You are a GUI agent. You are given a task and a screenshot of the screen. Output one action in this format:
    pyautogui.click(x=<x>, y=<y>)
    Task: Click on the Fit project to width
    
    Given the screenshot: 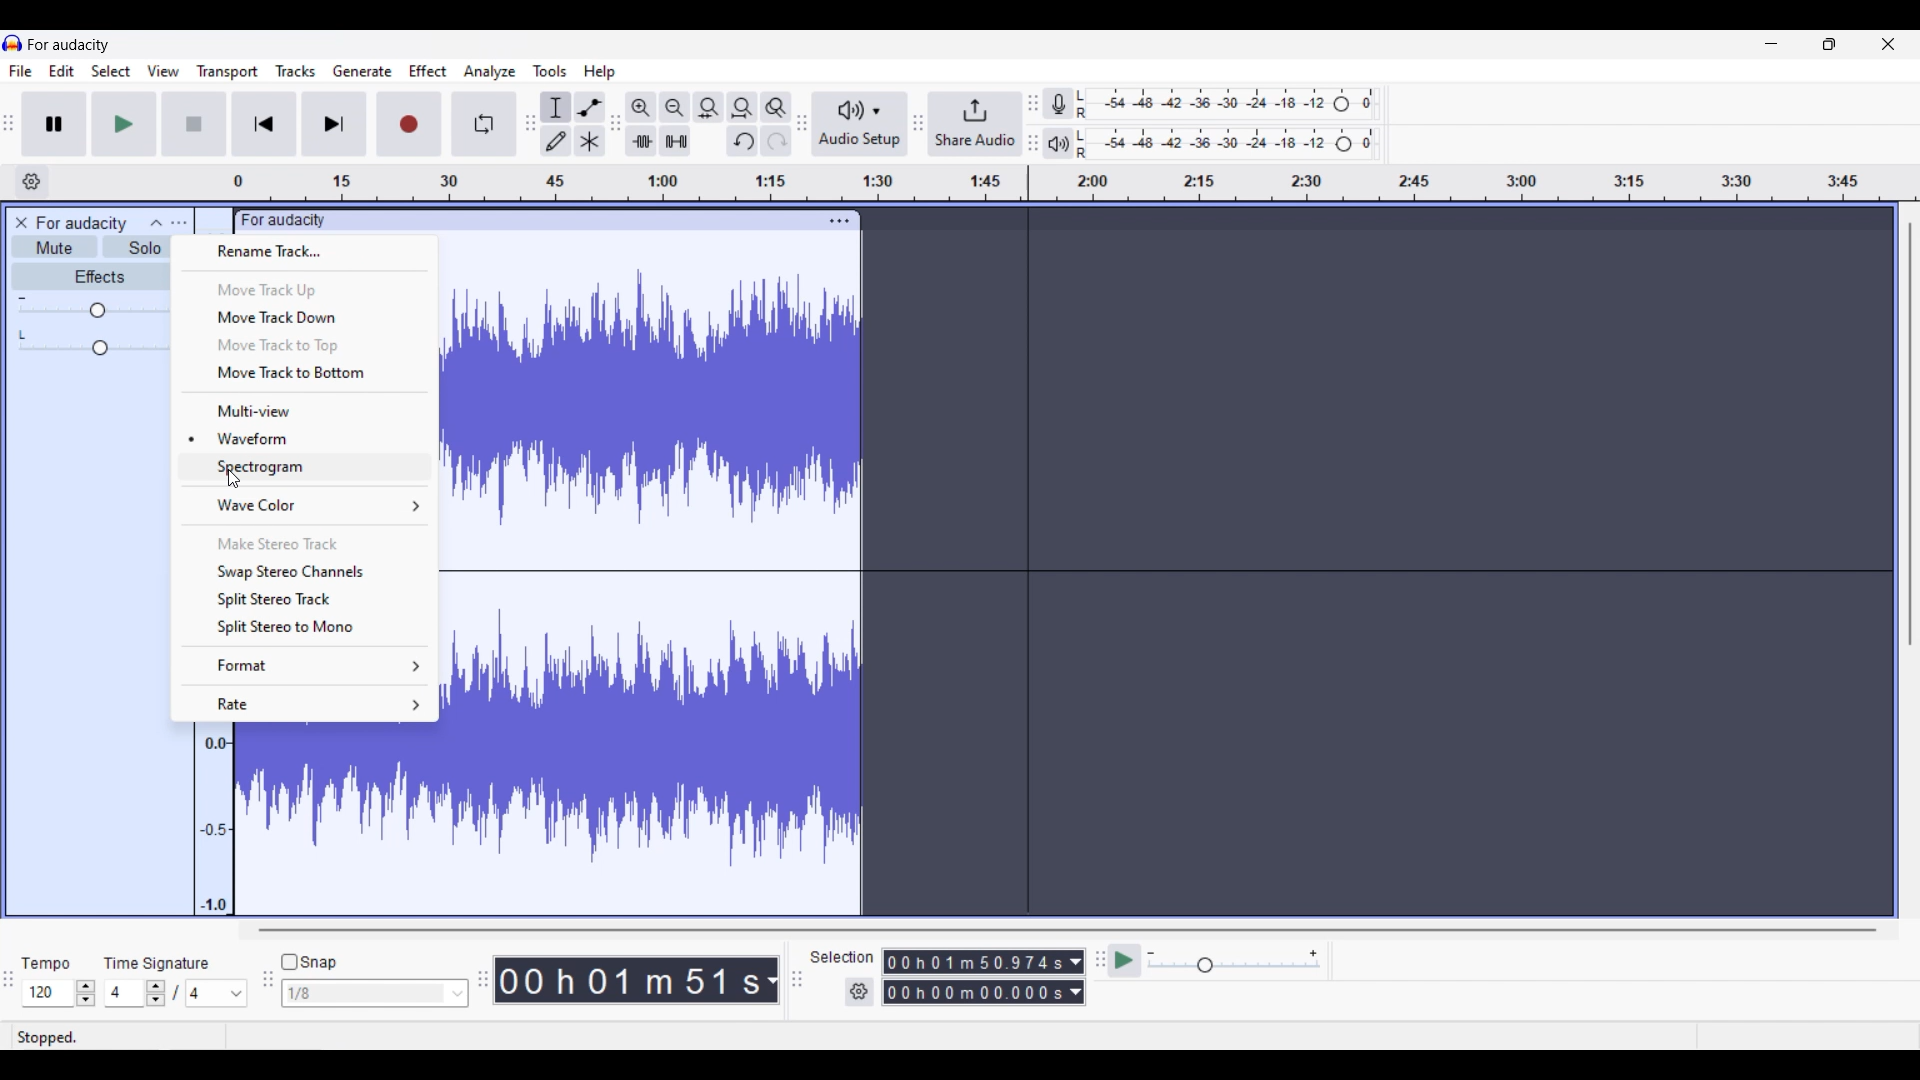 What is the action you would take?
    pyautogui.click(x=743, y=108)
    